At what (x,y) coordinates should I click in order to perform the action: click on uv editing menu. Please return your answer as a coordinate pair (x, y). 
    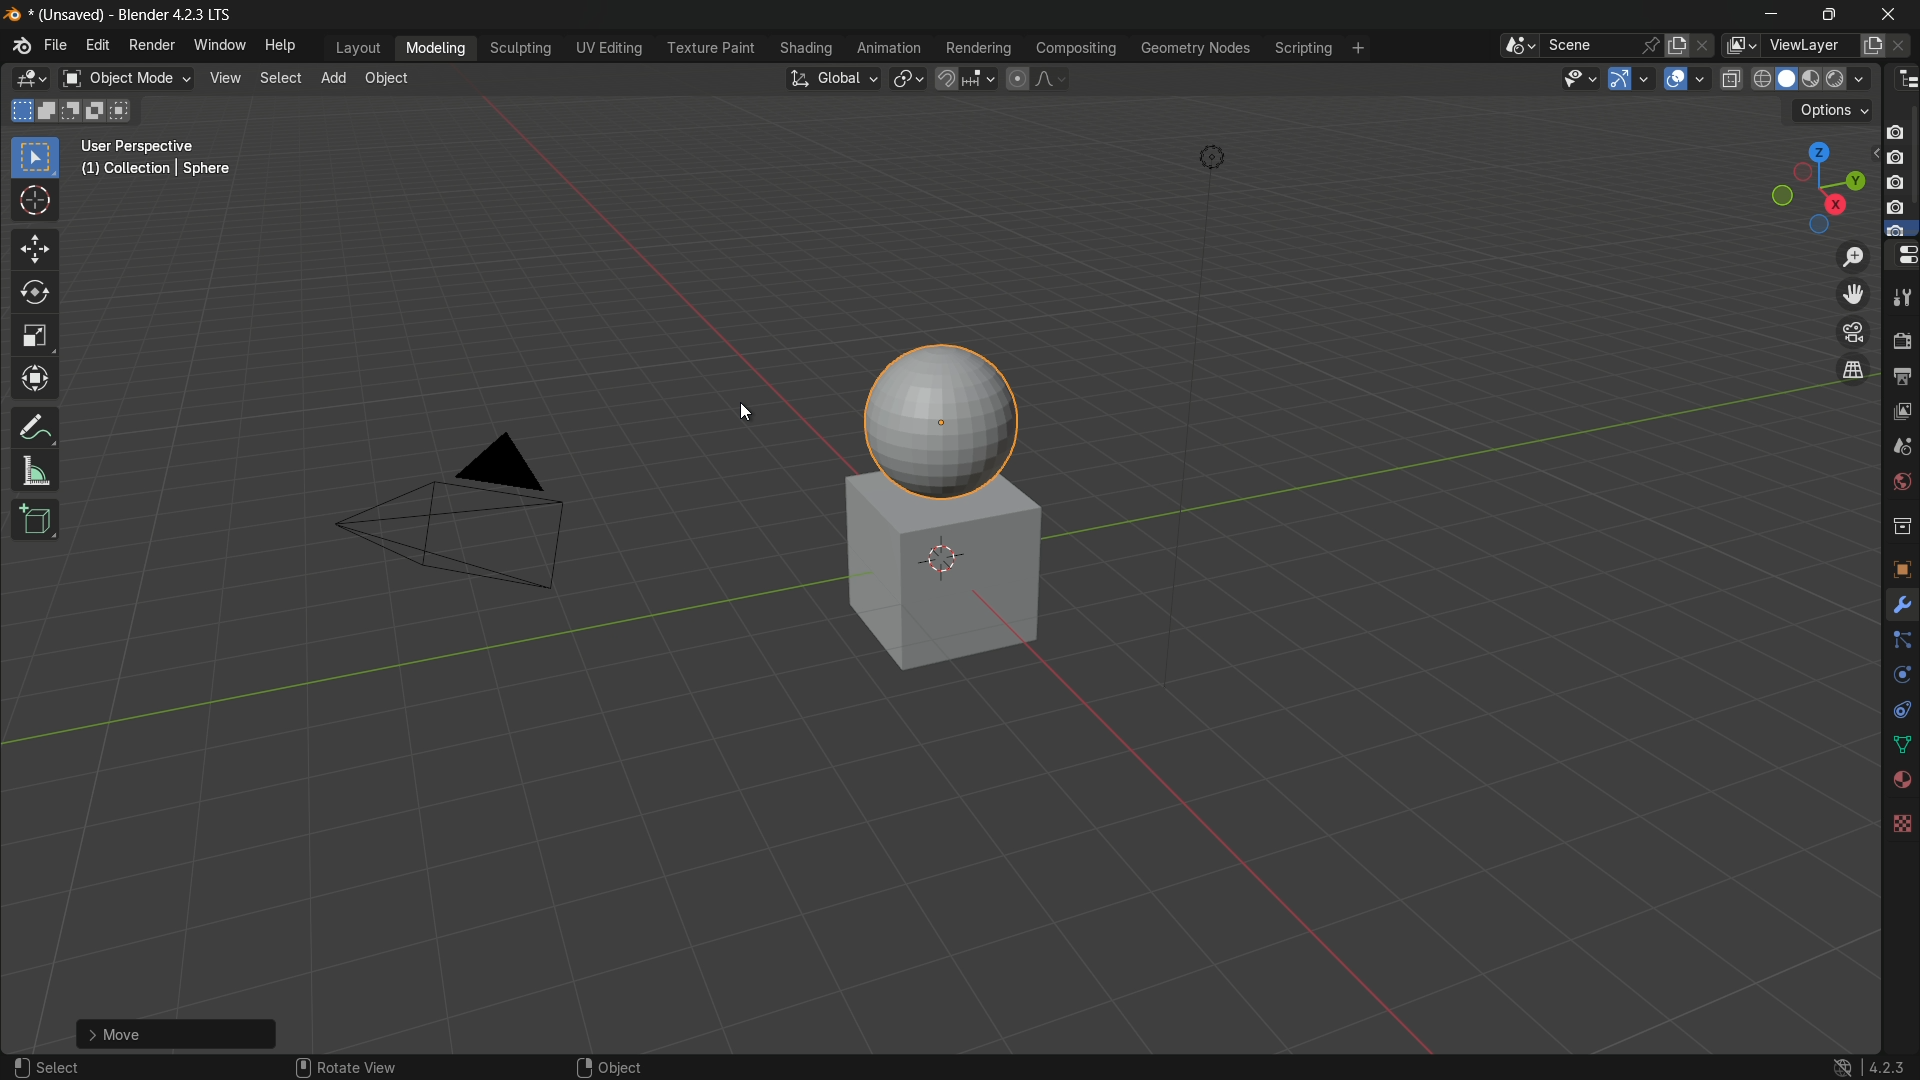
    Looking at the image, I should click on (609, 48).